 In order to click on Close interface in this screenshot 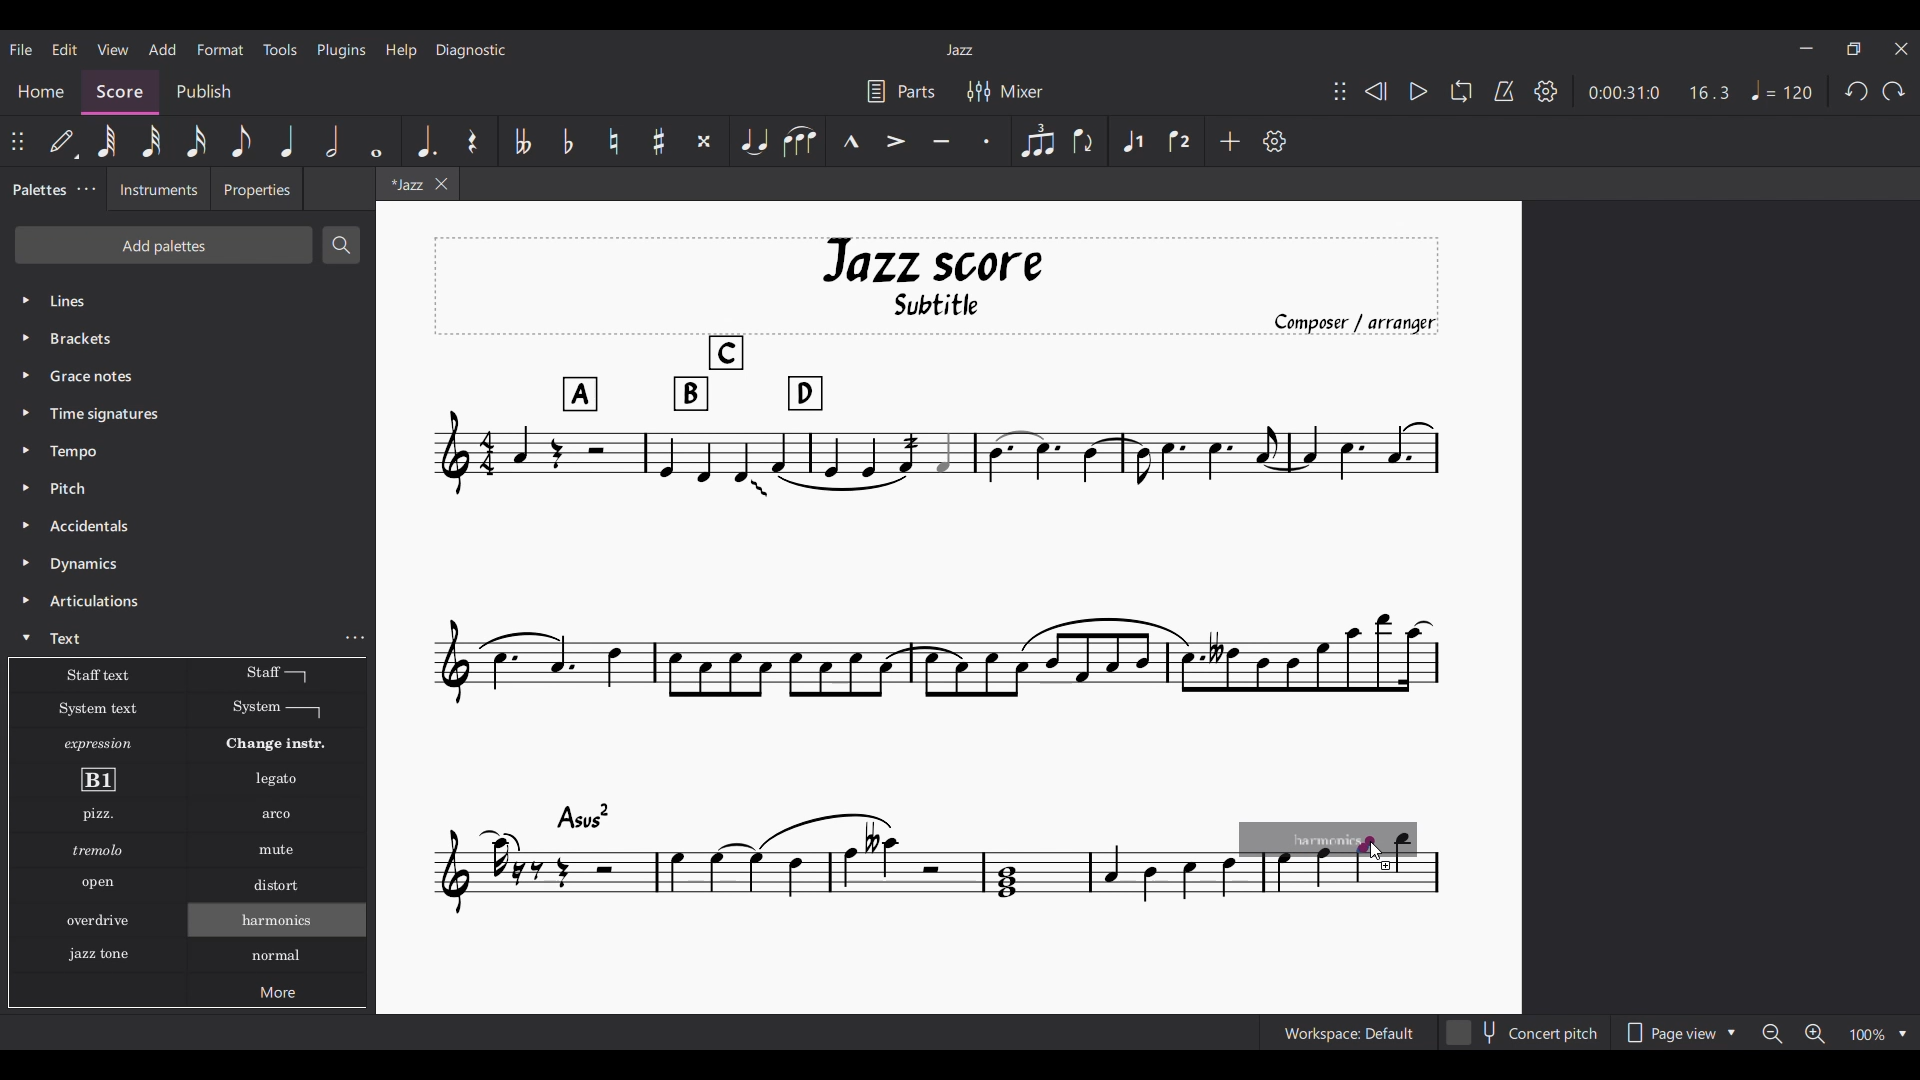, I will do `click(1901, 49)`.